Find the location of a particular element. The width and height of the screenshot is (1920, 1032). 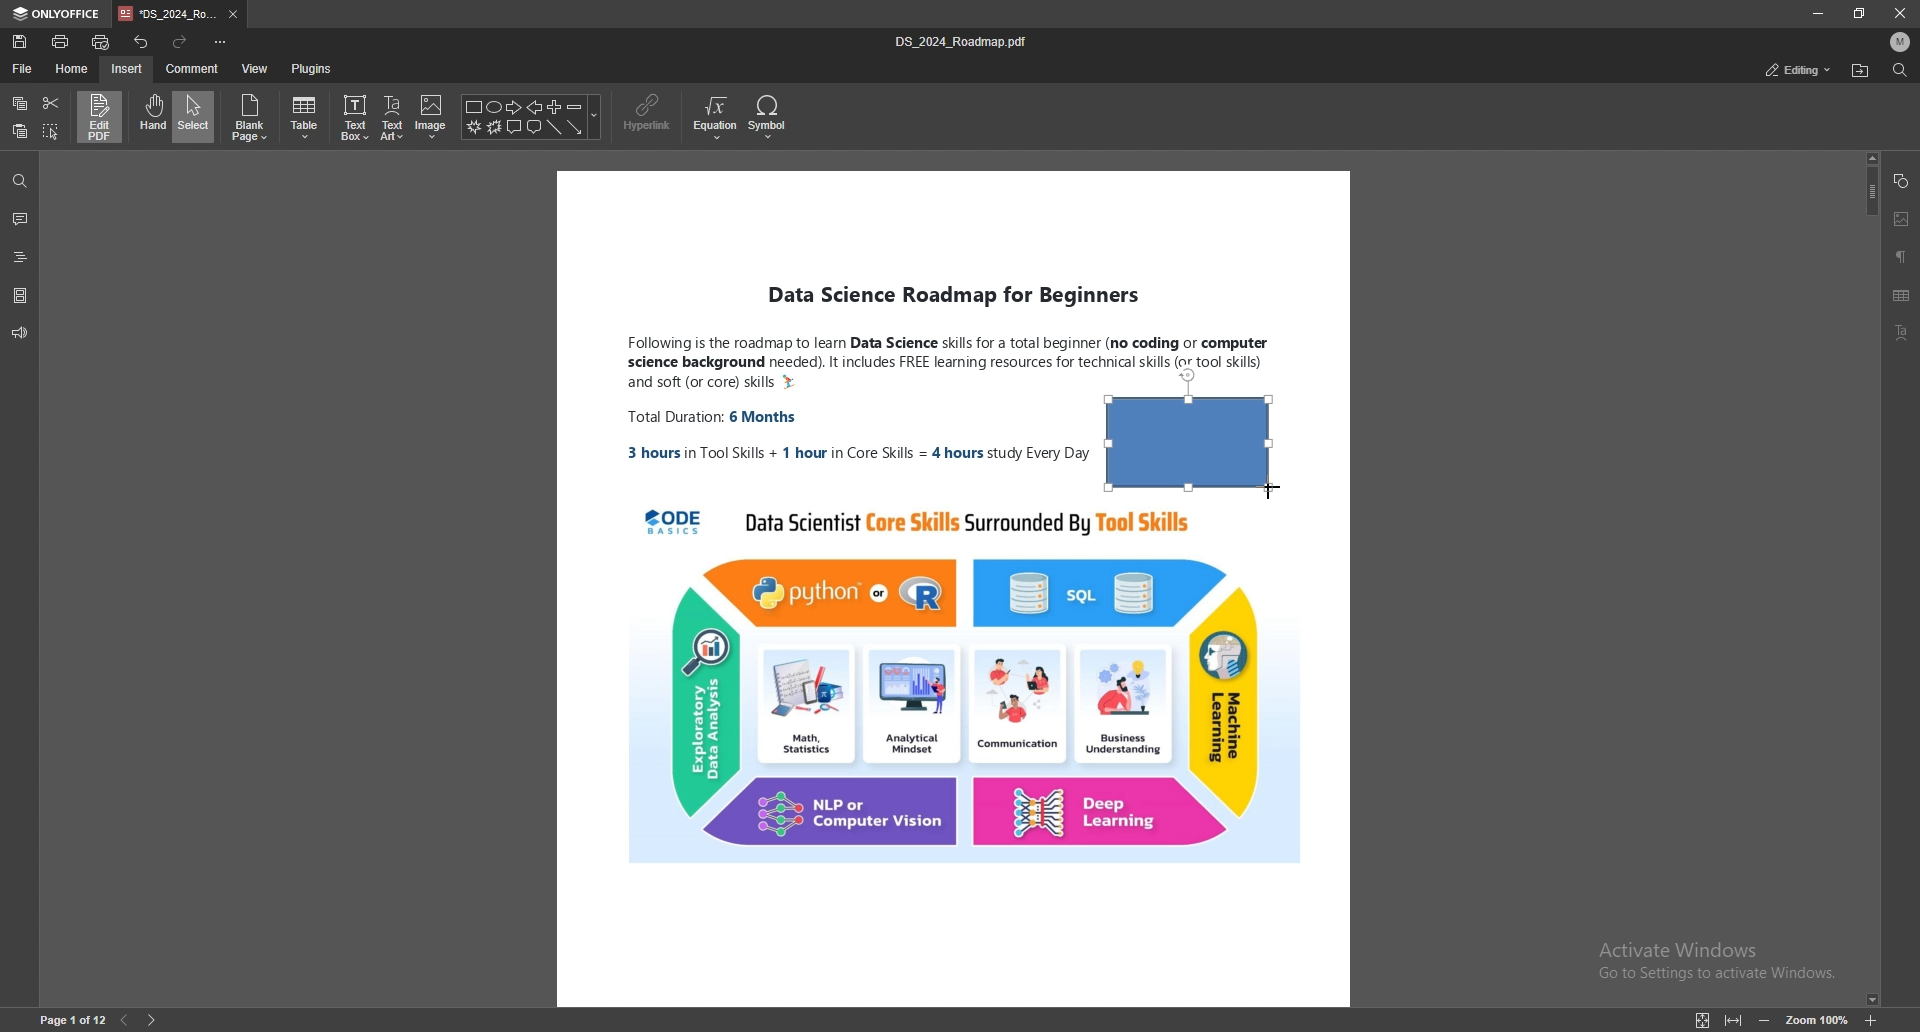

fit to page is located at coordinates (1701, 1020).